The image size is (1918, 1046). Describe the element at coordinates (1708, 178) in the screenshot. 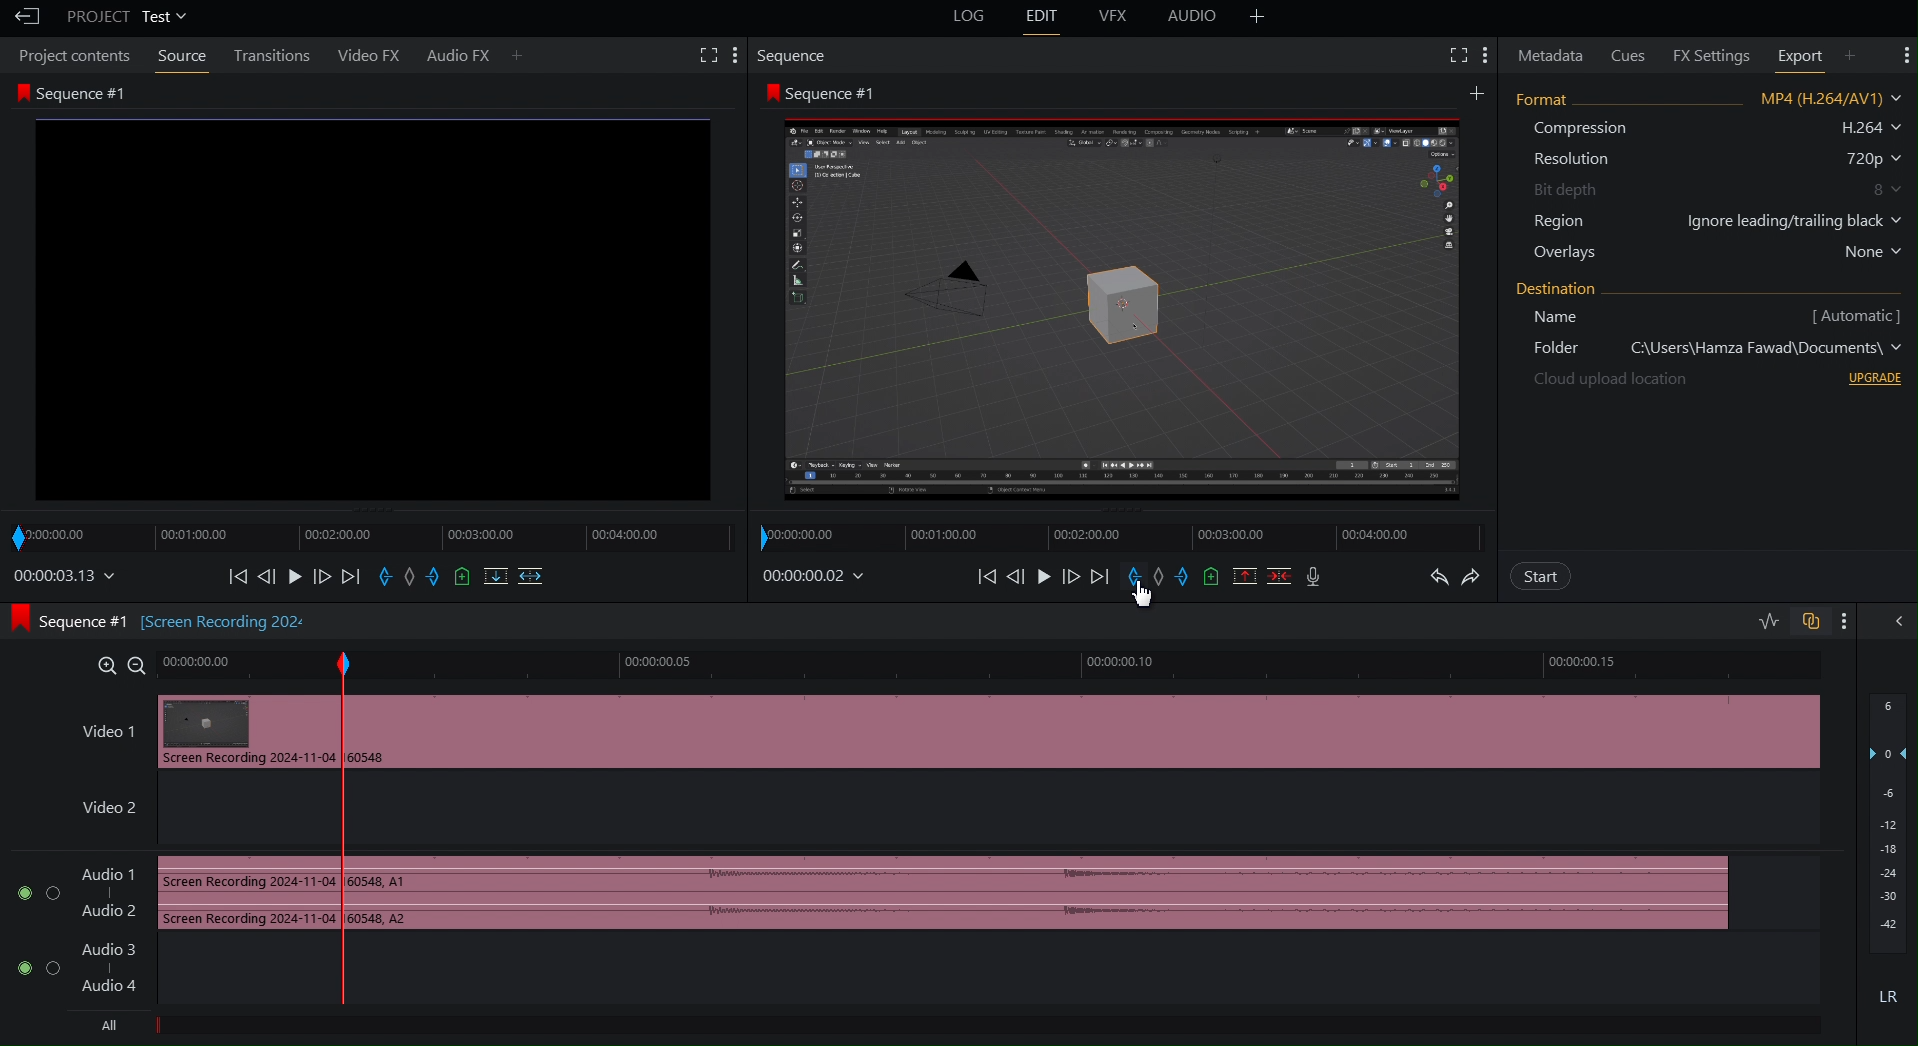

I see `Format` at that location.